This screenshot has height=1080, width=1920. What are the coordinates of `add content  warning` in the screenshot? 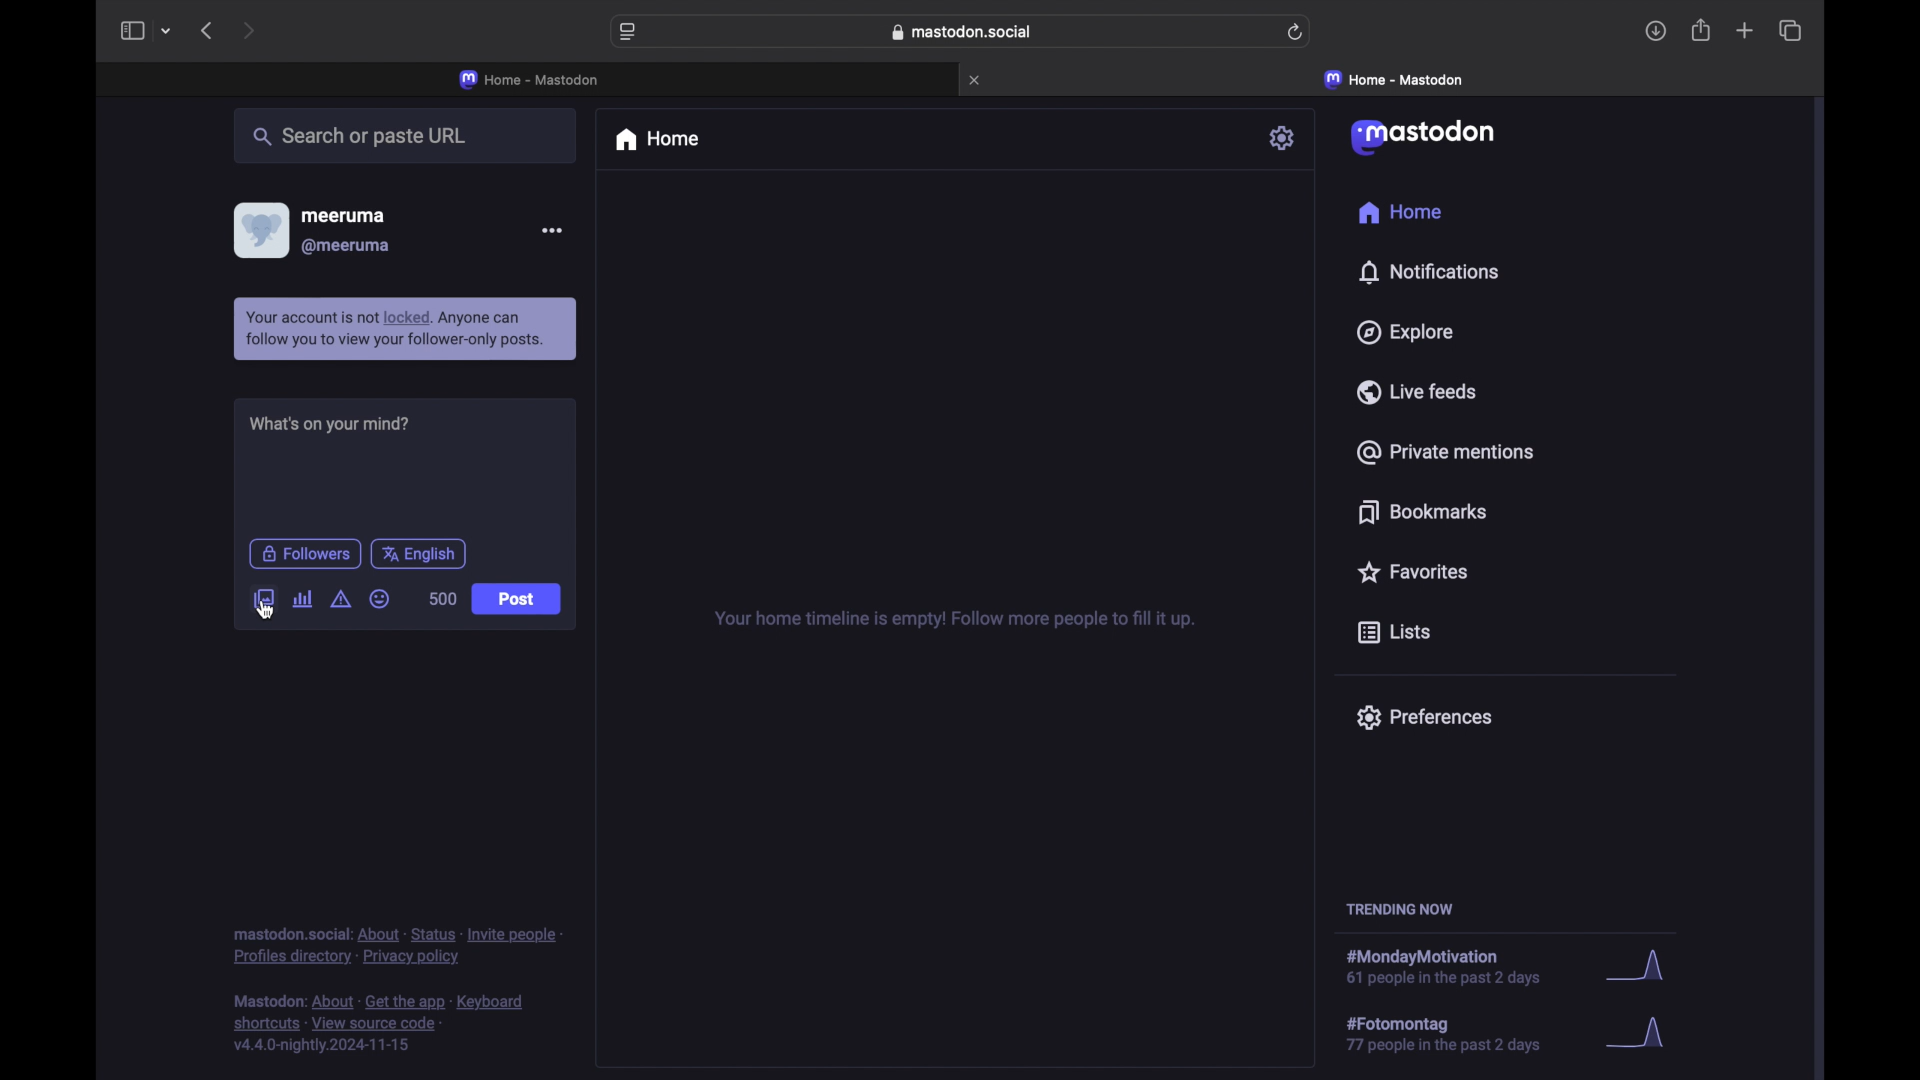 It's located at (340, 598).